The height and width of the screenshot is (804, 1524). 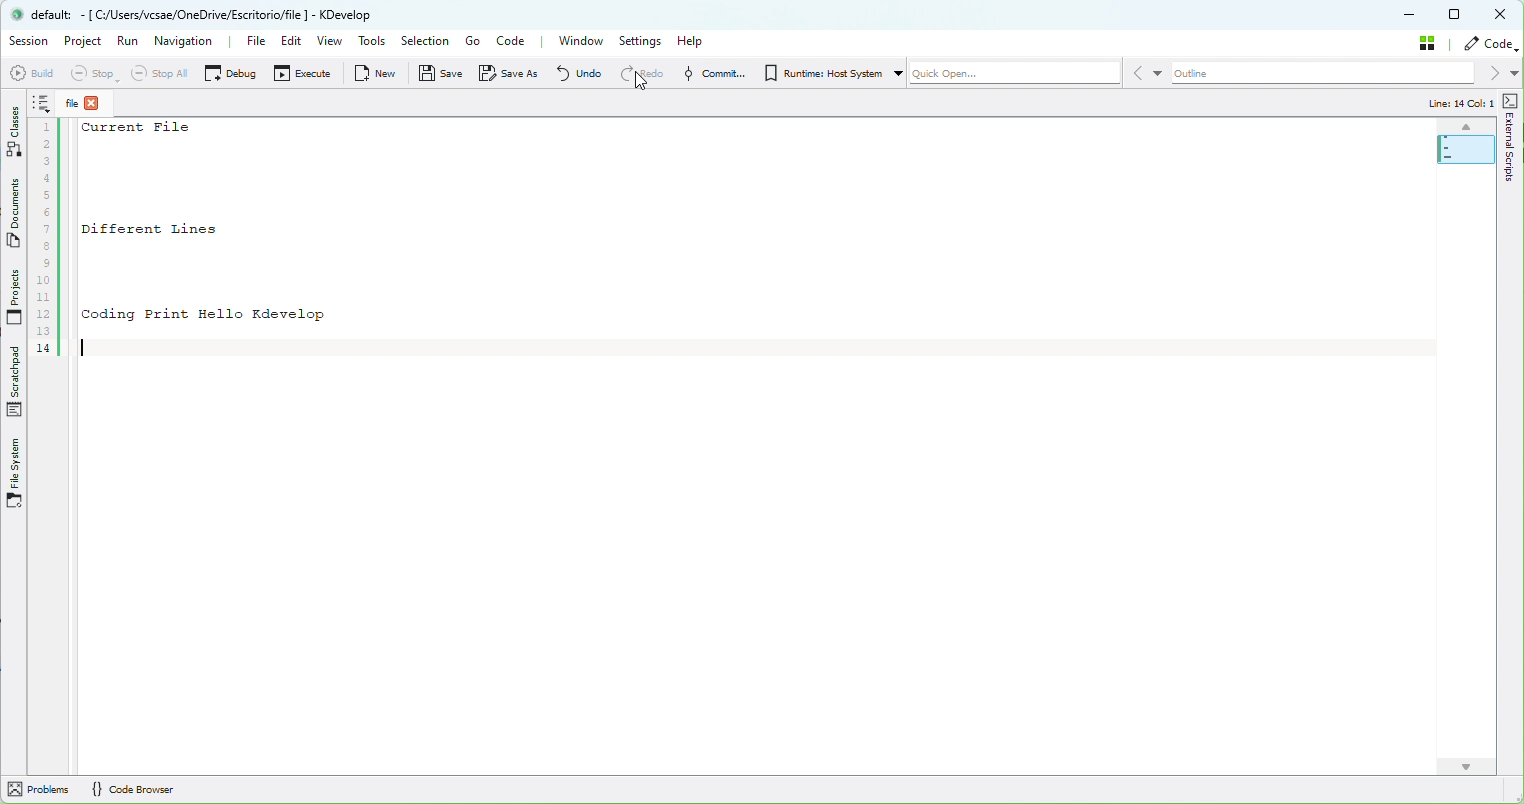 I want to click on Problems, so click(x=44, y=789).